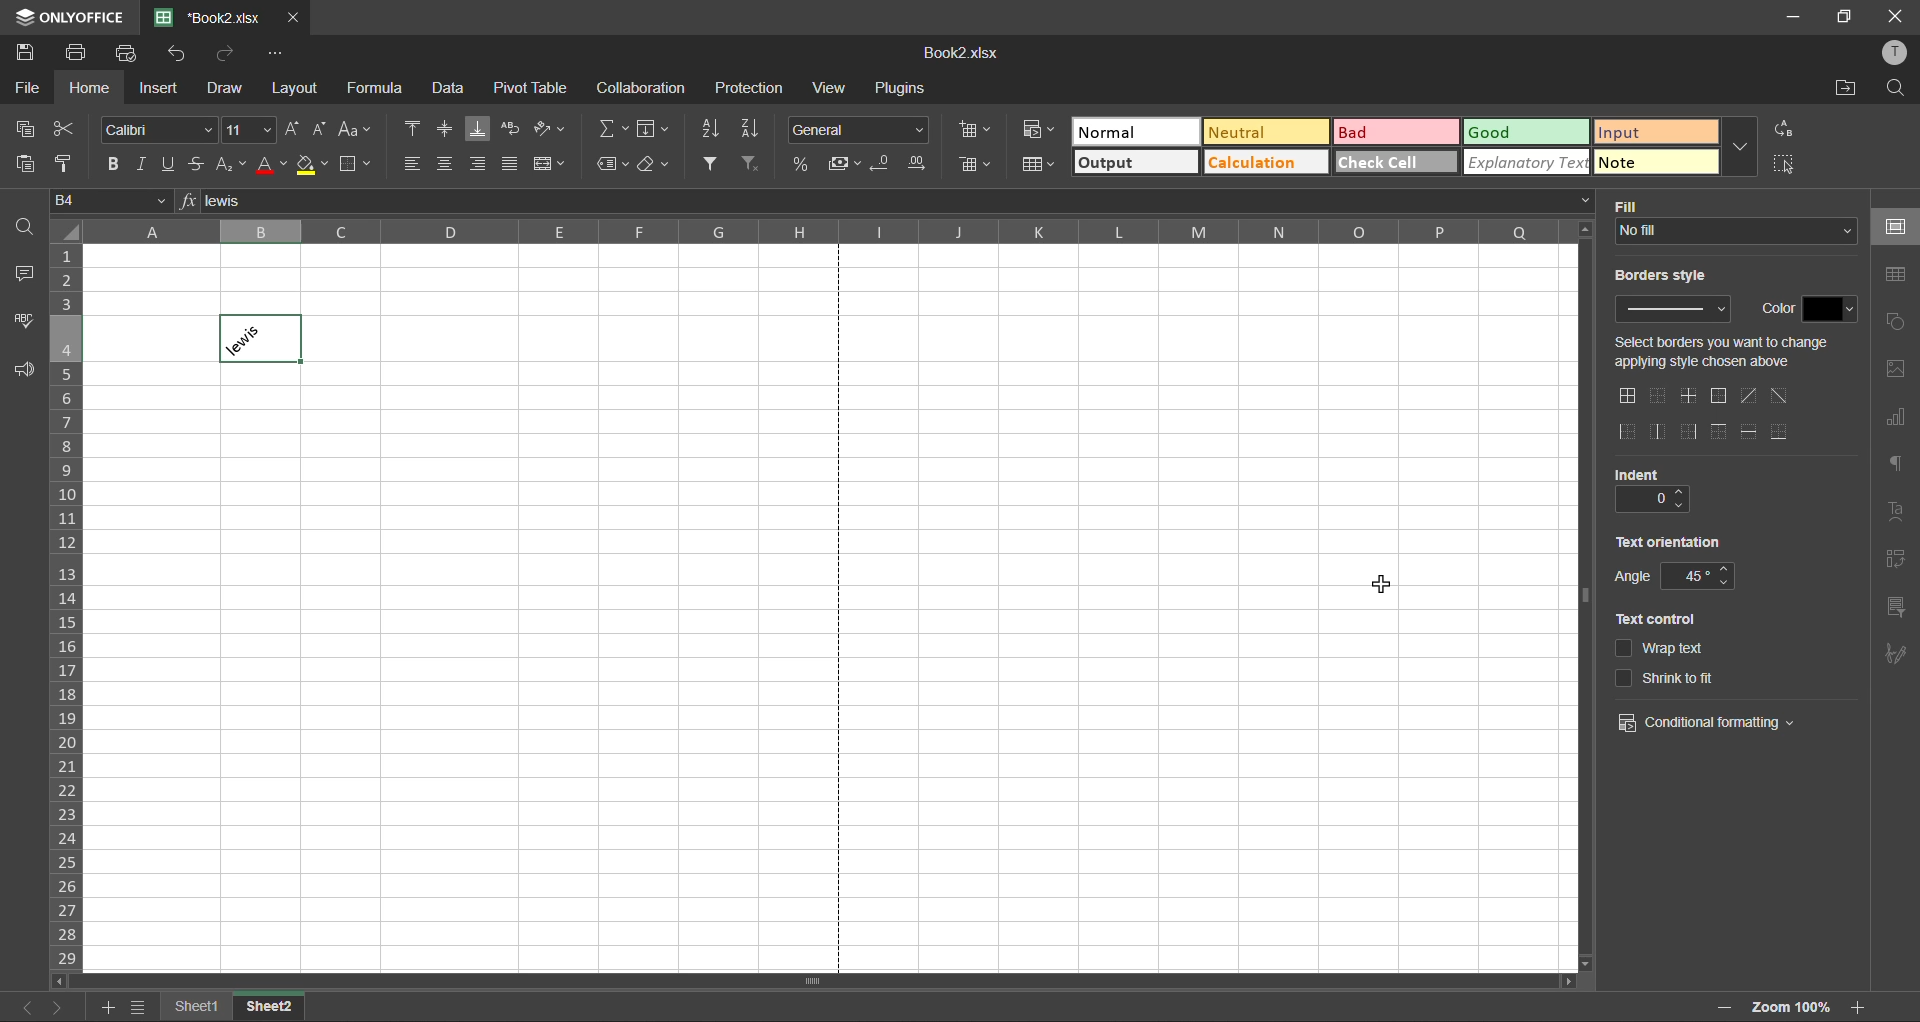 This screenshot has width=1920, height=1022. What do you see at coordinates (27, 55) in the screenshot?
I see `save` at bounding box center [27, 55].